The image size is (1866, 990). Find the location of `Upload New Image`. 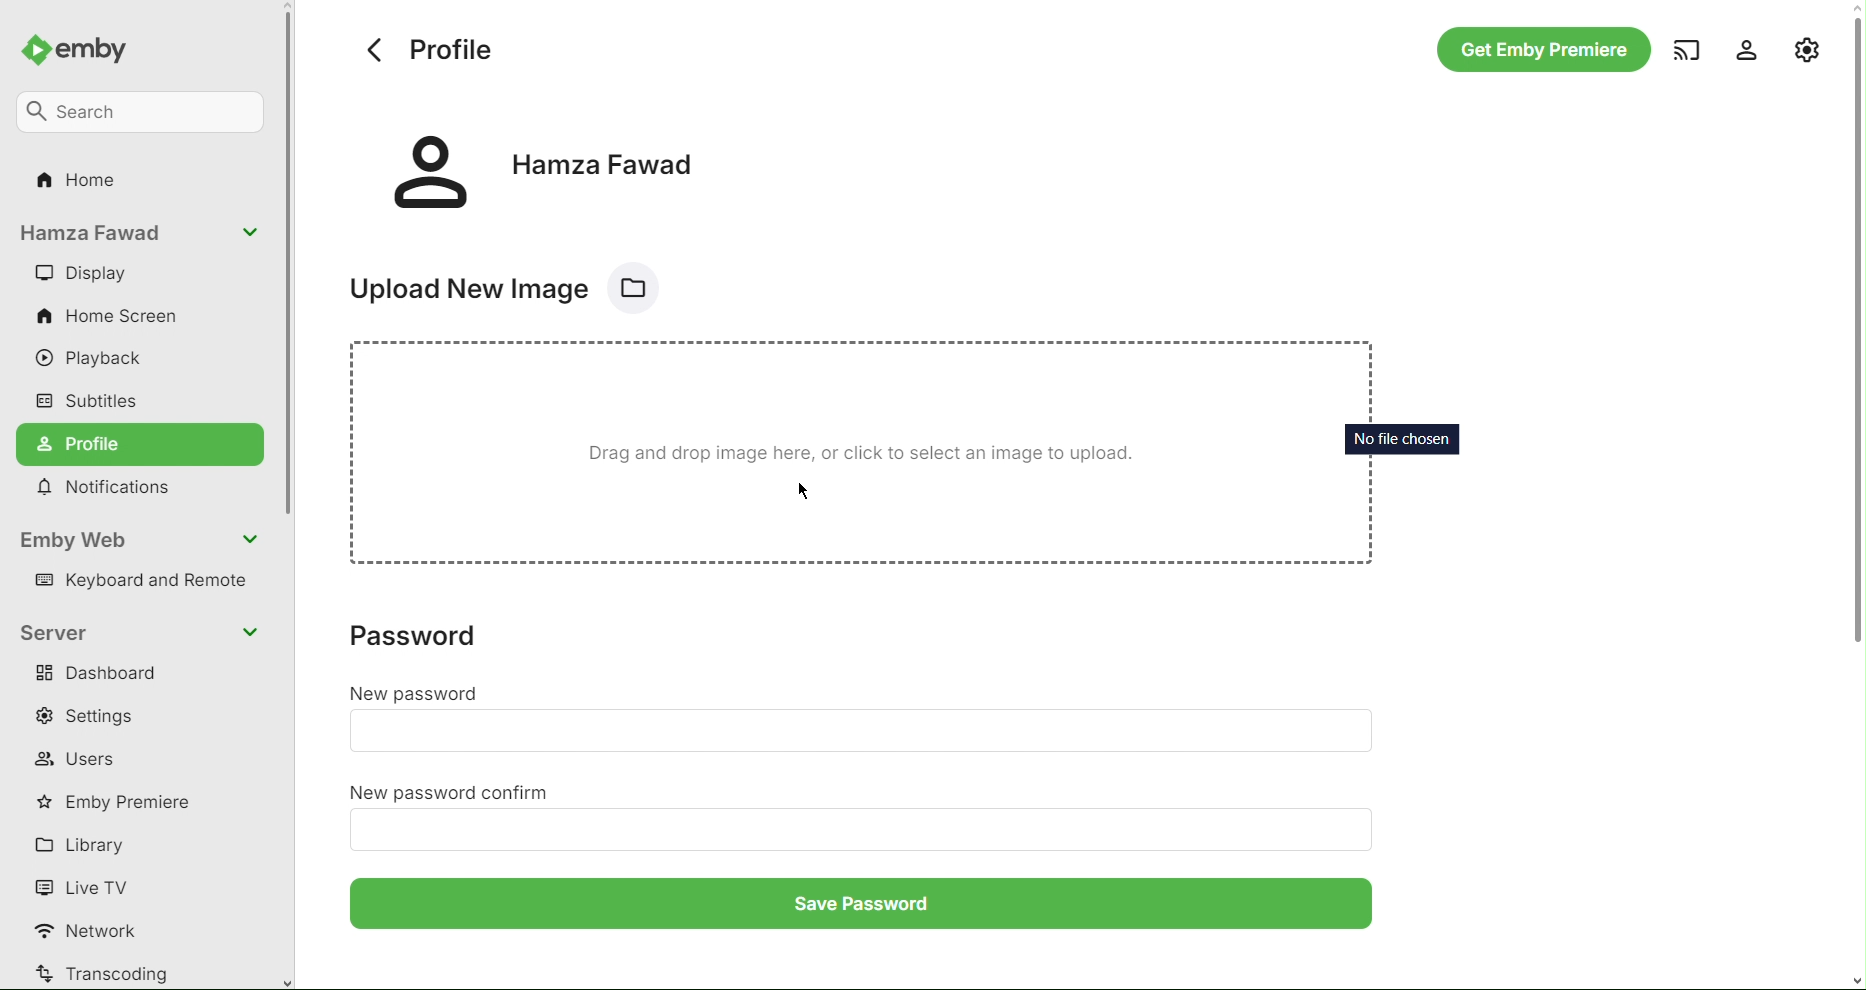

Upload New Image is located at coordinates (517, 284).